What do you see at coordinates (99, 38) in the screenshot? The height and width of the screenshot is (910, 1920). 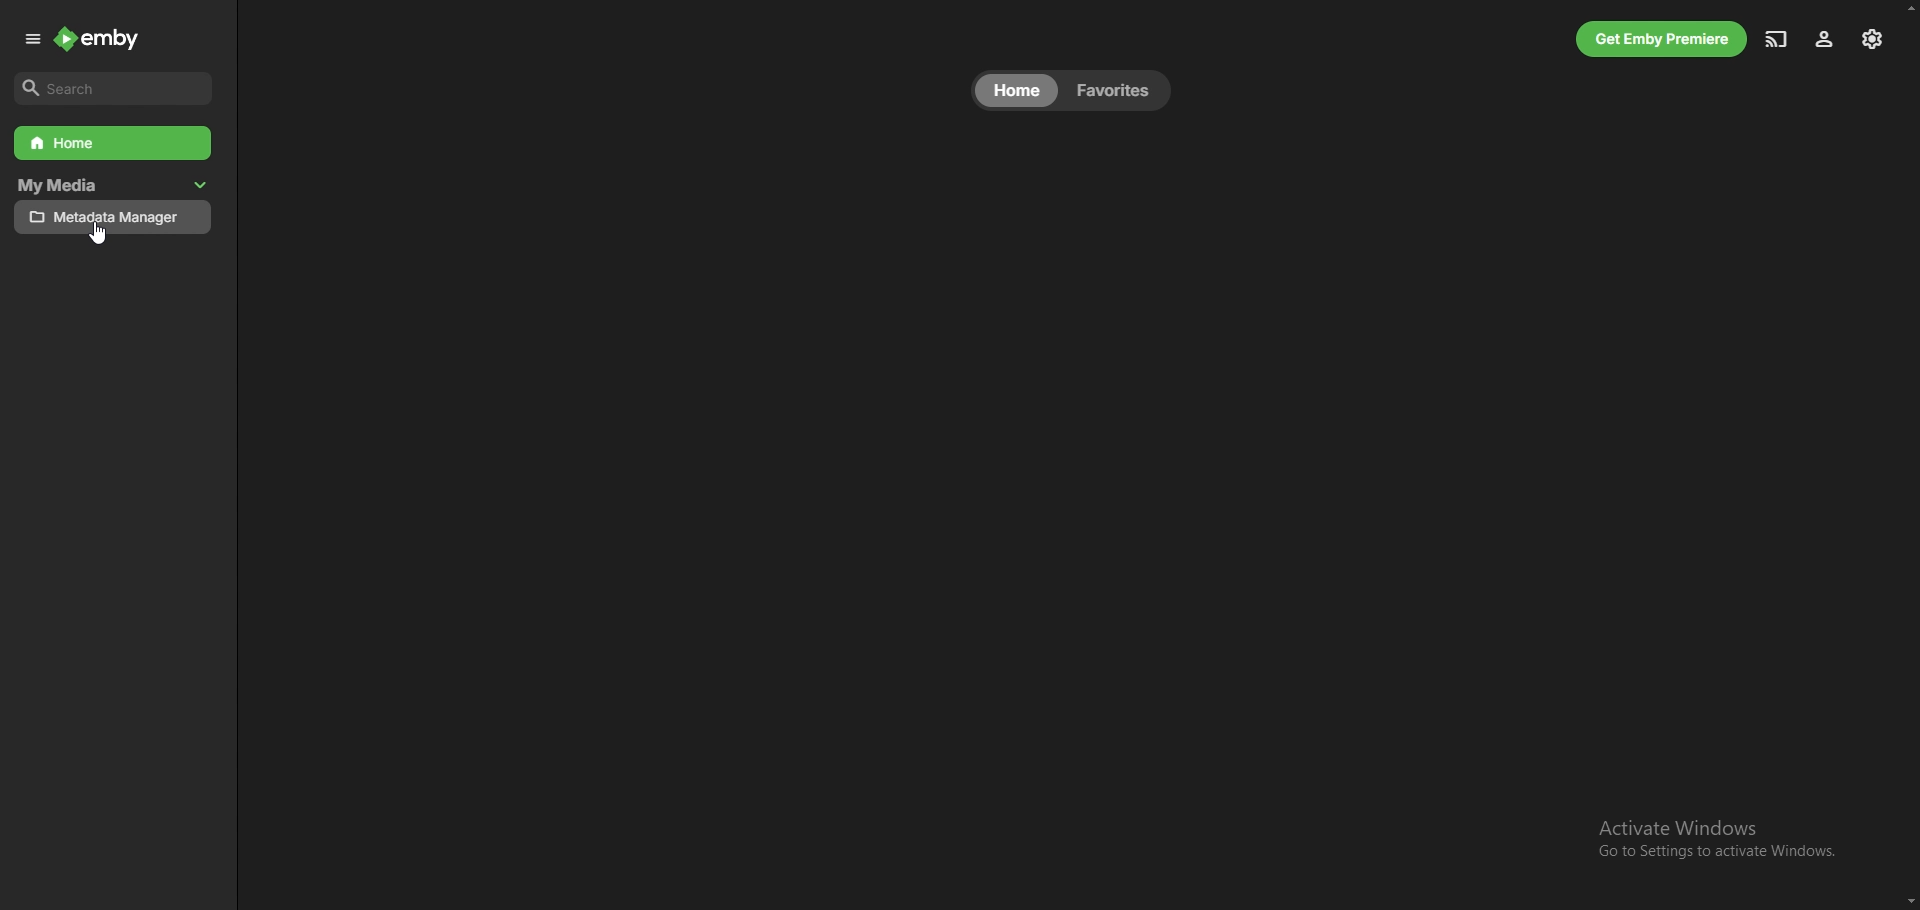 I see `emby` at bounding box center [99, 38].